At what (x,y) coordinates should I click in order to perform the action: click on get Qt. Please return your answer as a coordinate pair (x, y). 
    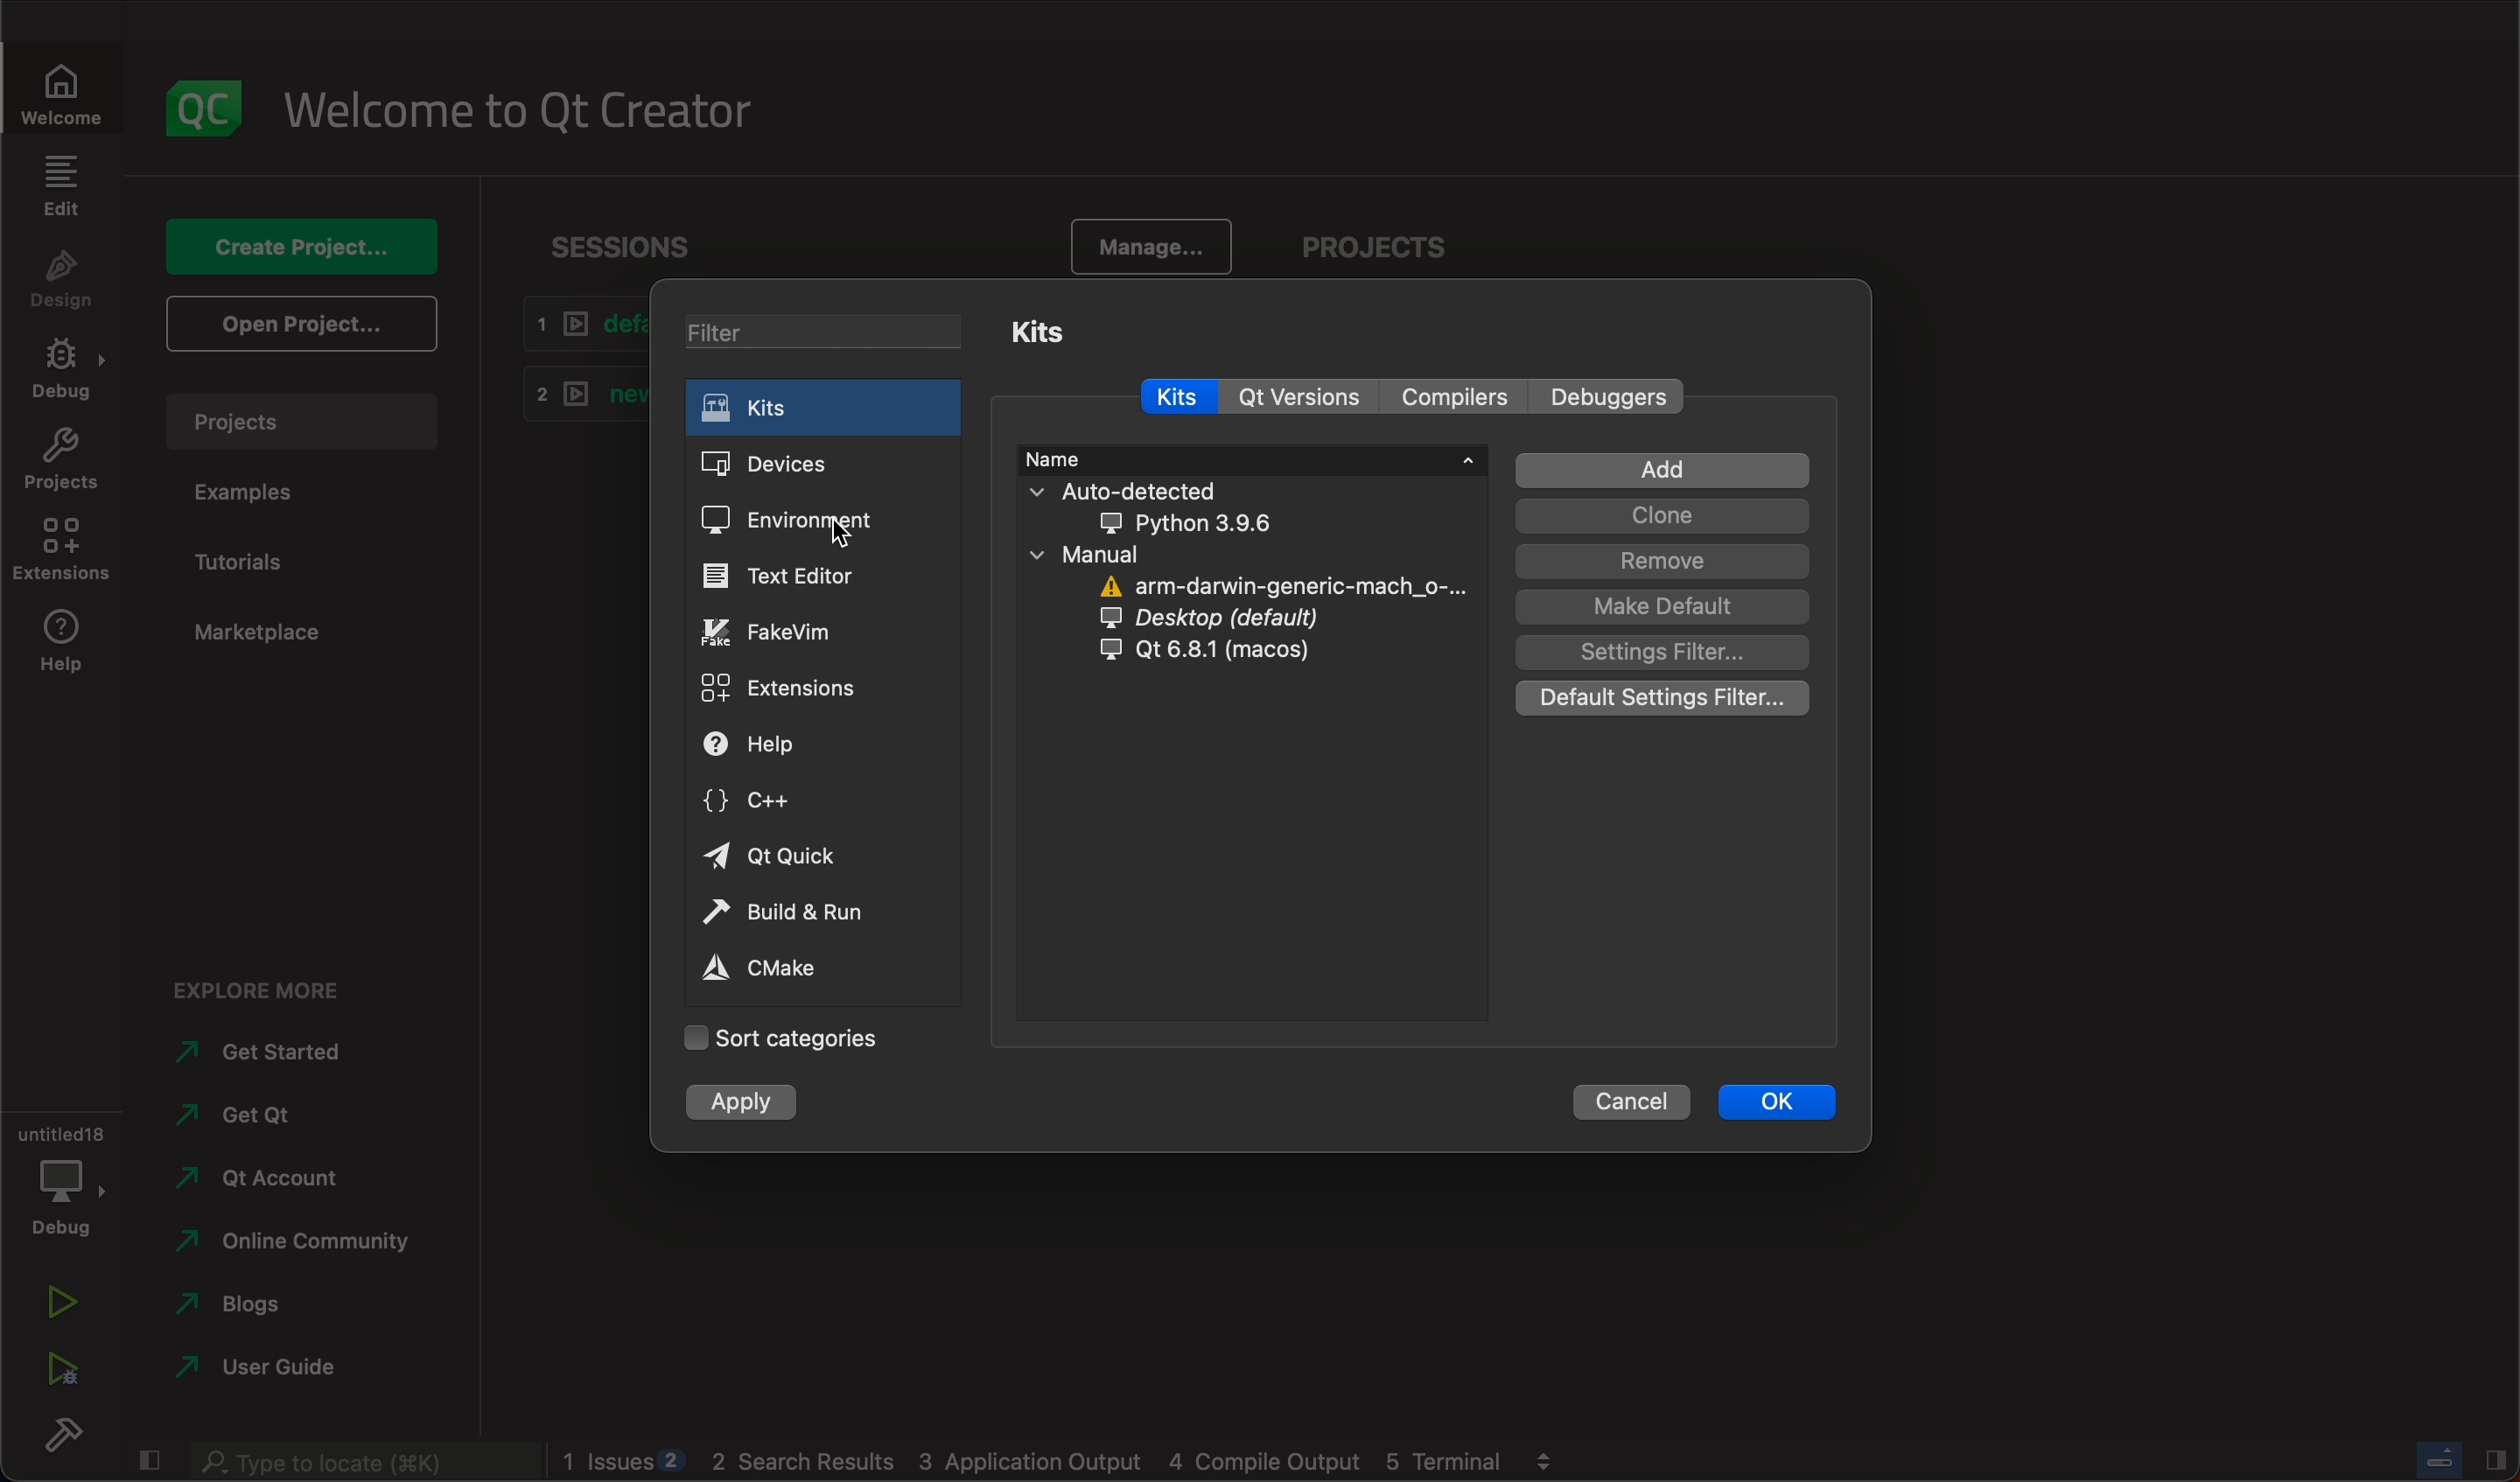
    Looking at the image, I should click on (287, 1117).